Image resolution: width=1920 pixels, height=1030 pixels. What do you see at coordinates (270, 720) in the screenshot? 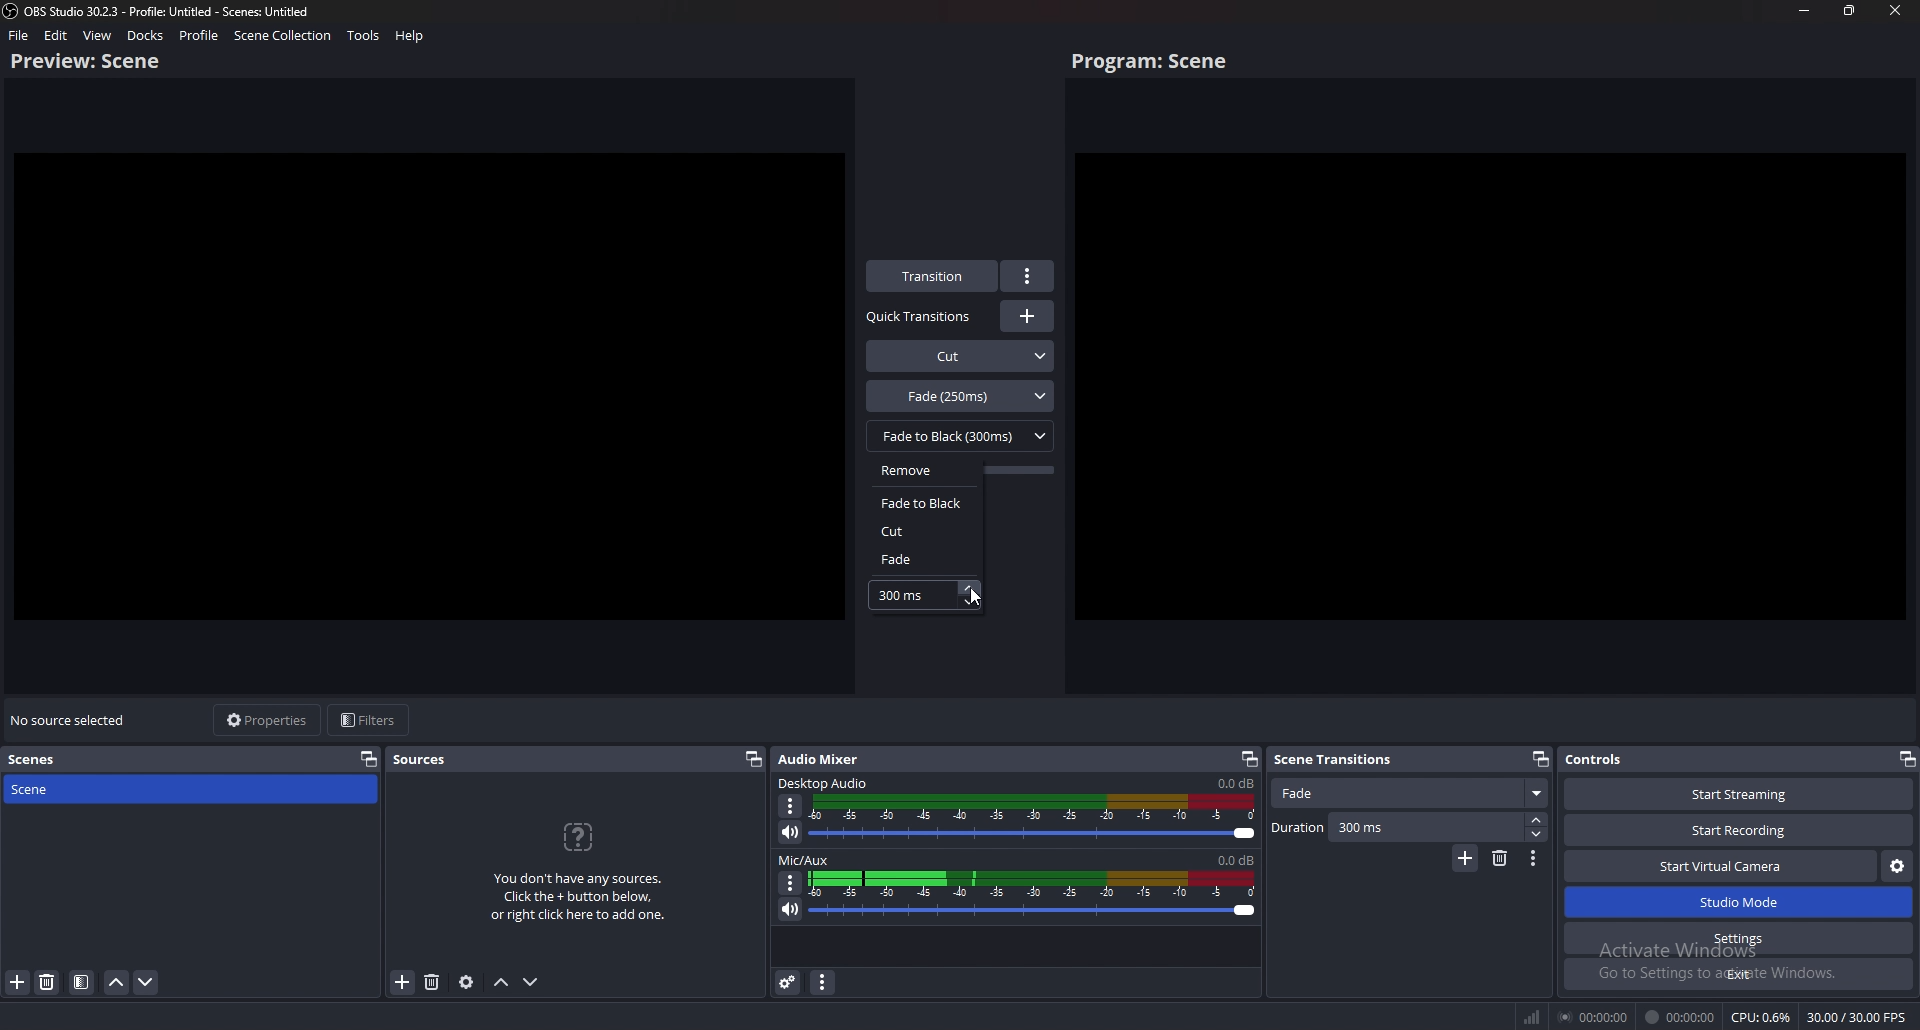
I see `properties` at bounding box center [270, 720].